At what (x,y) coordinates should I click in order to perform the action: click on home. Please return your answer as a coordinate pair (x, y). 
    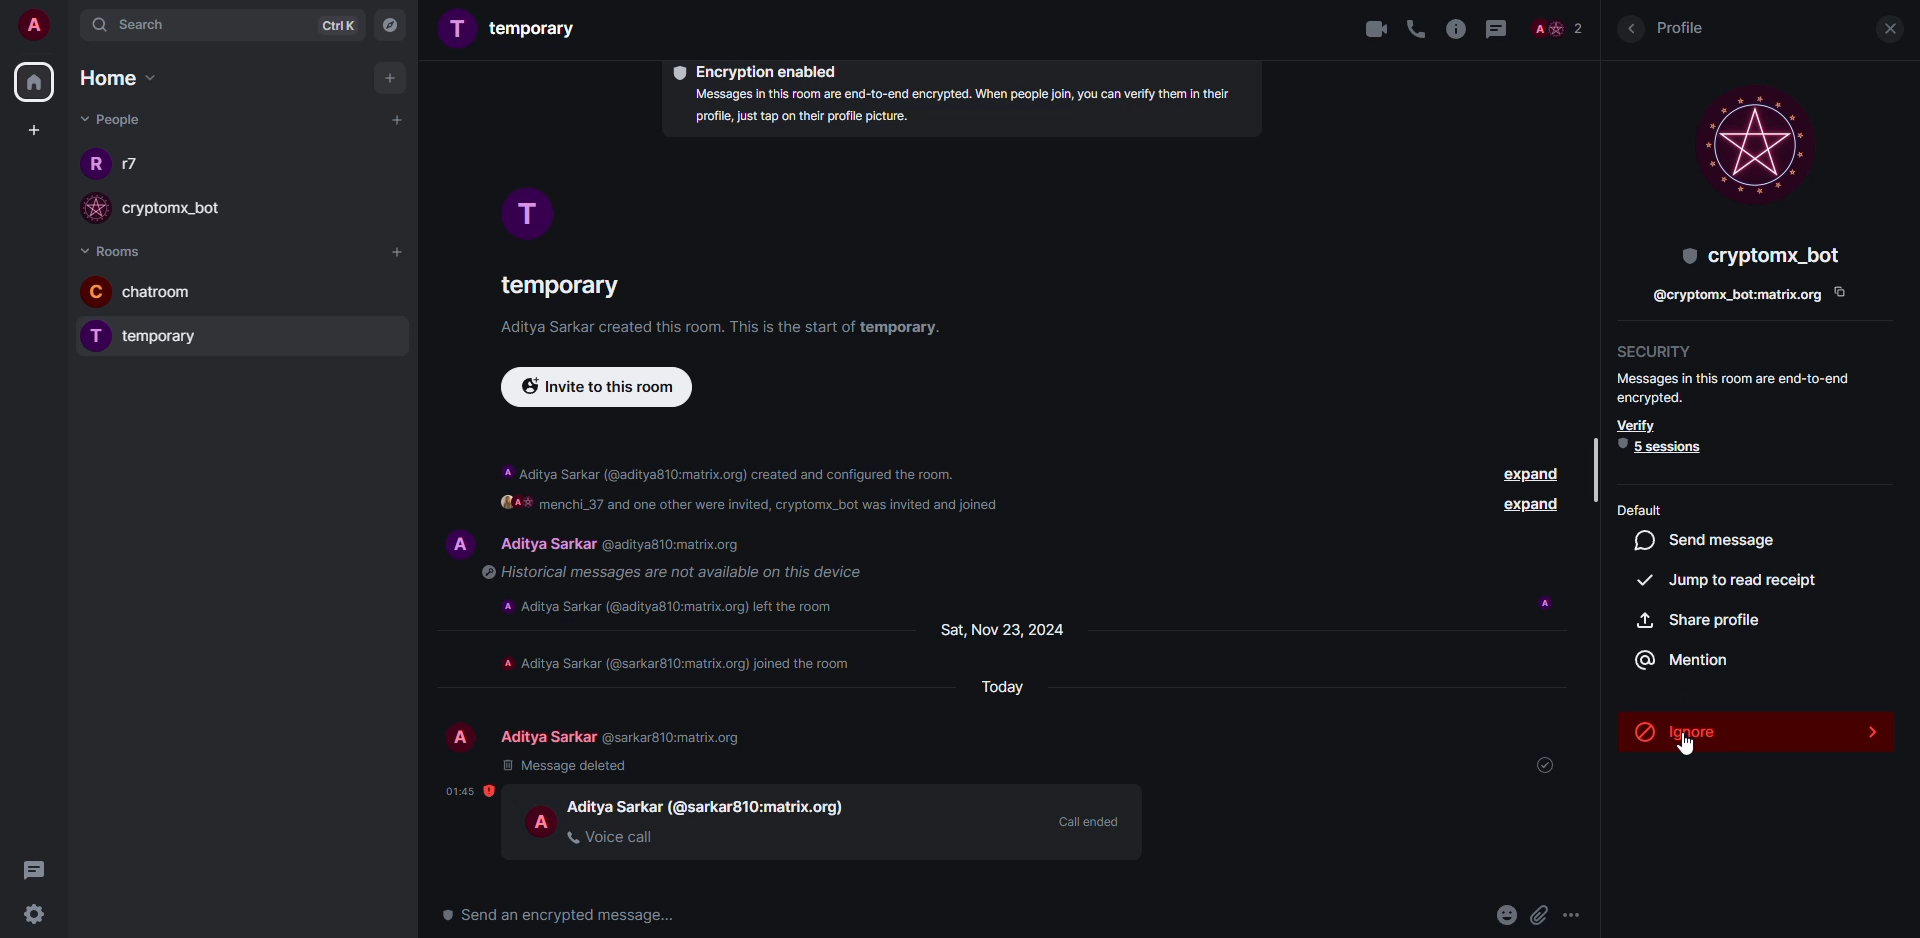
    Looking at the image, I should click on (36, 82).